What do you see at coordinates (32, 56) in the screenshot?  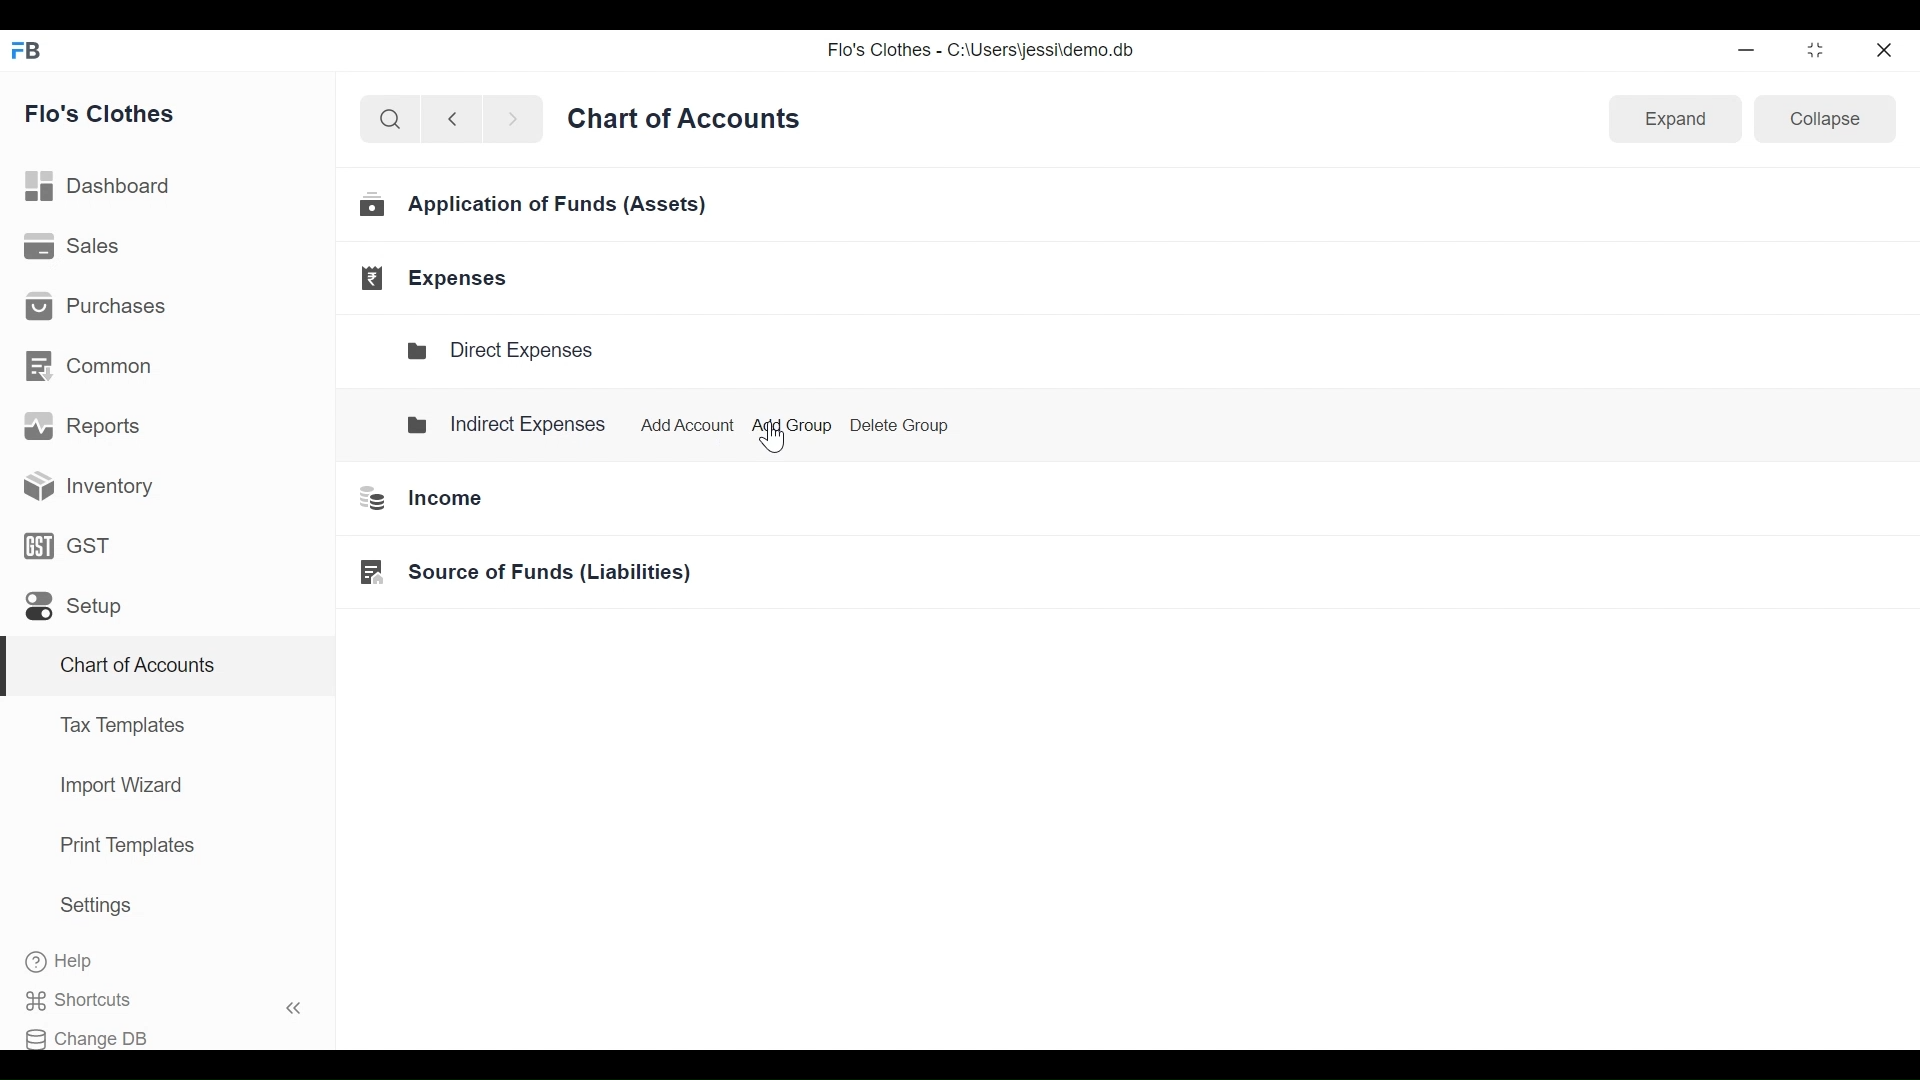 I see `FB` at bounding box center [32, 56].